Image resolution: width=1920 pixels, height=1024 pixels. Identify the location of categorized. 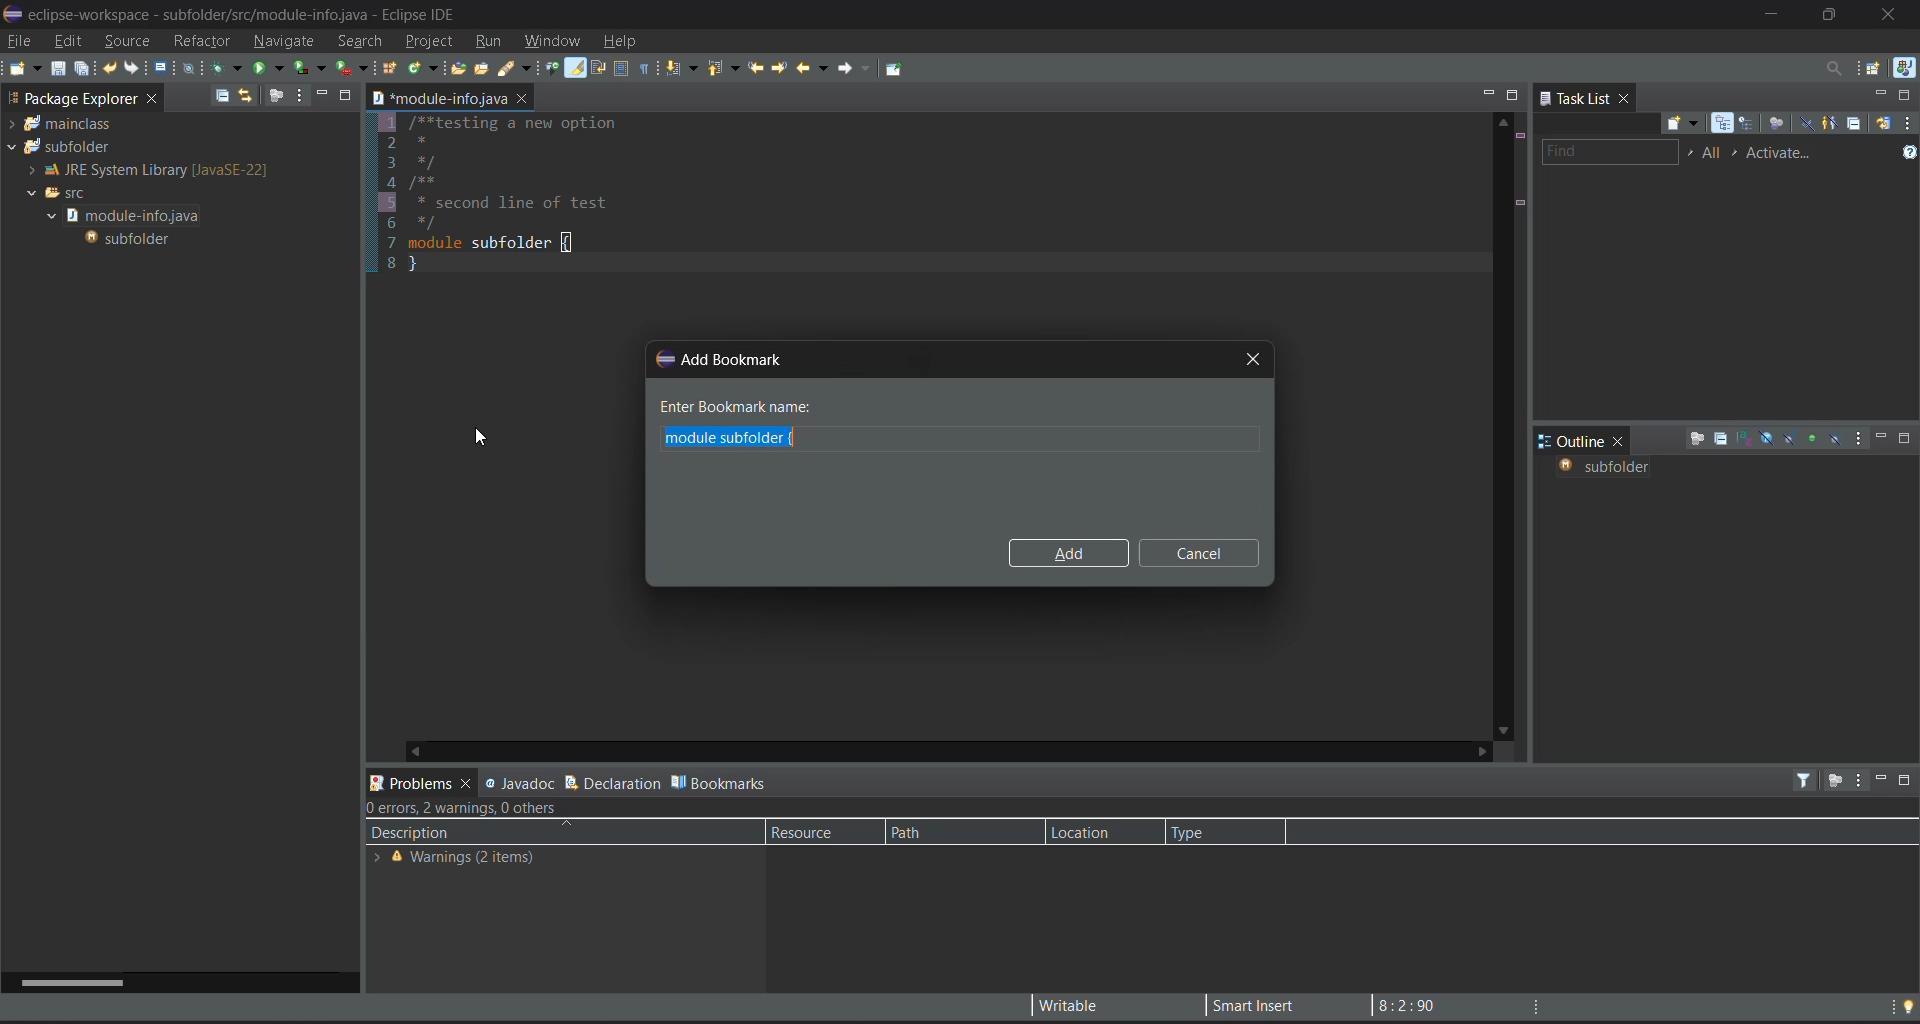
(1726, 124).